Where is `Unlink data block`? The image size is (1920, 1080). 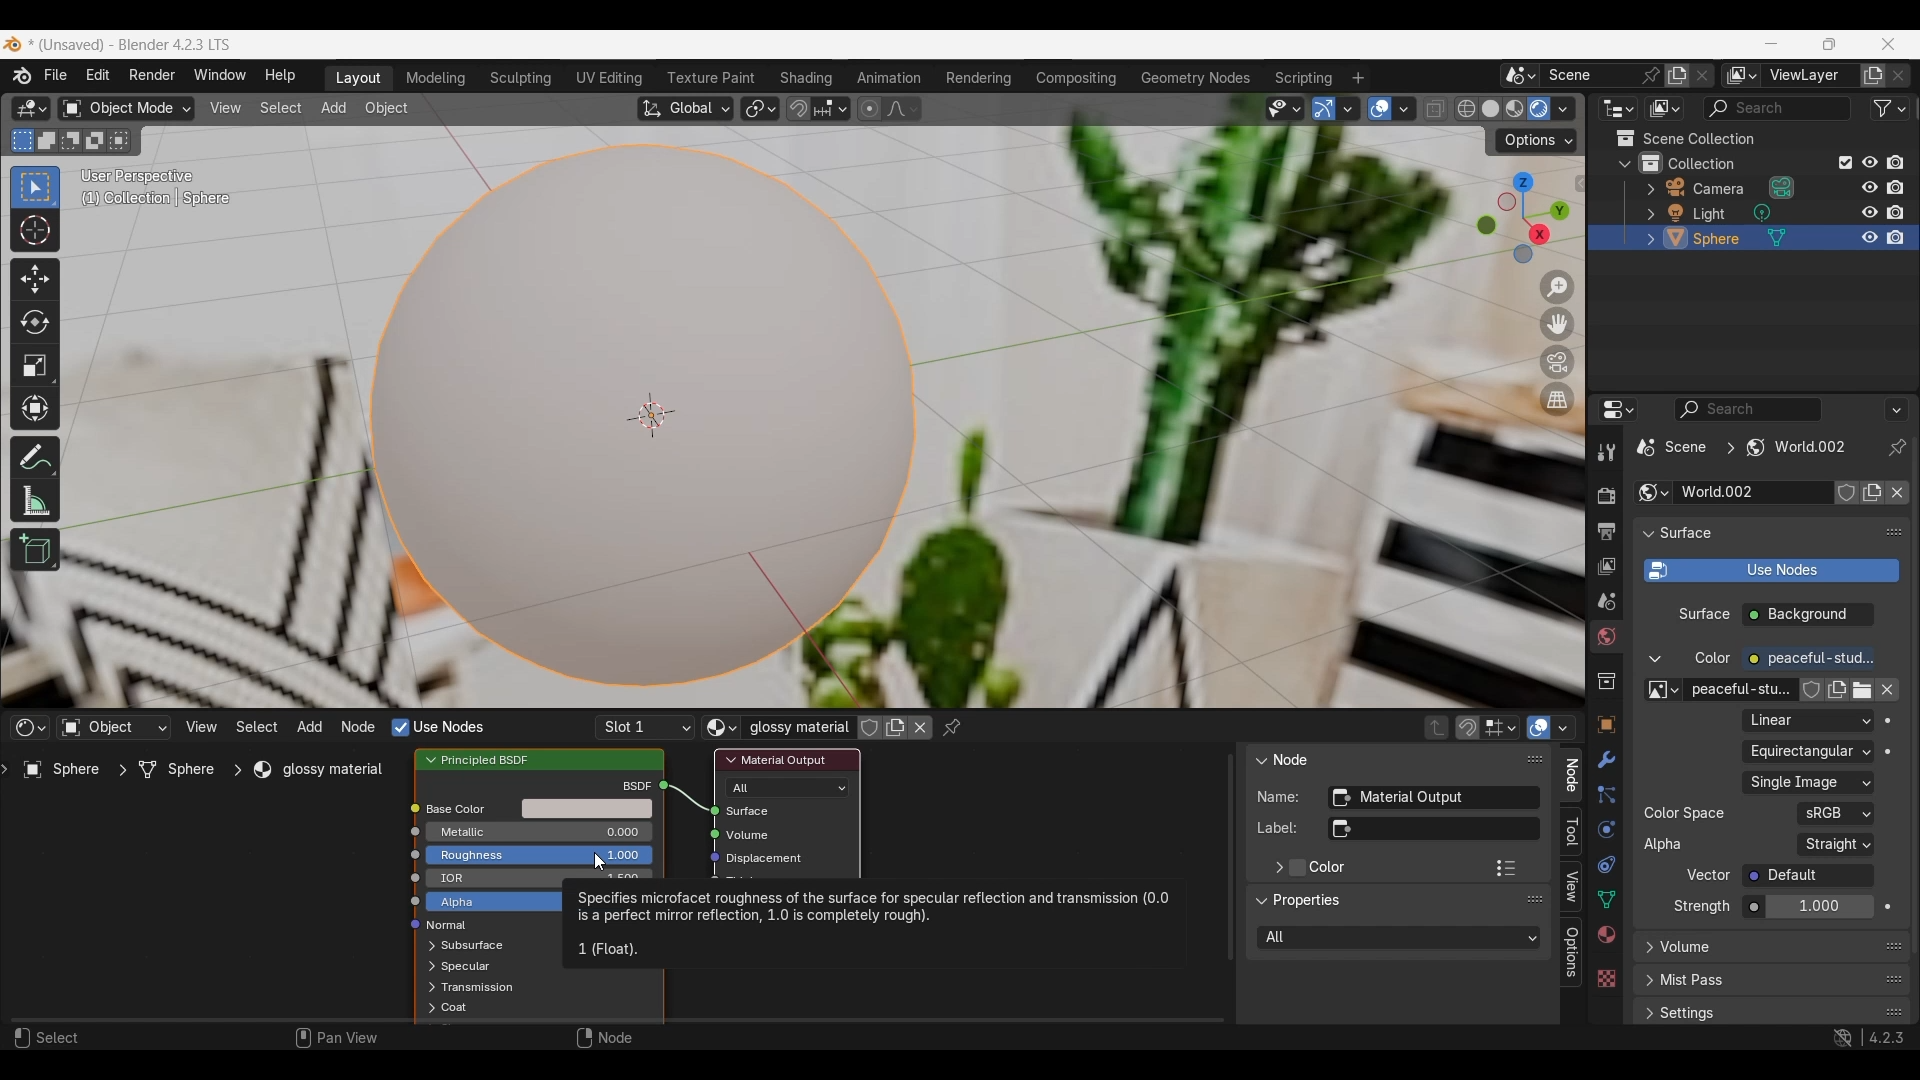
Unlink data block is located at coordinates (920, 727).